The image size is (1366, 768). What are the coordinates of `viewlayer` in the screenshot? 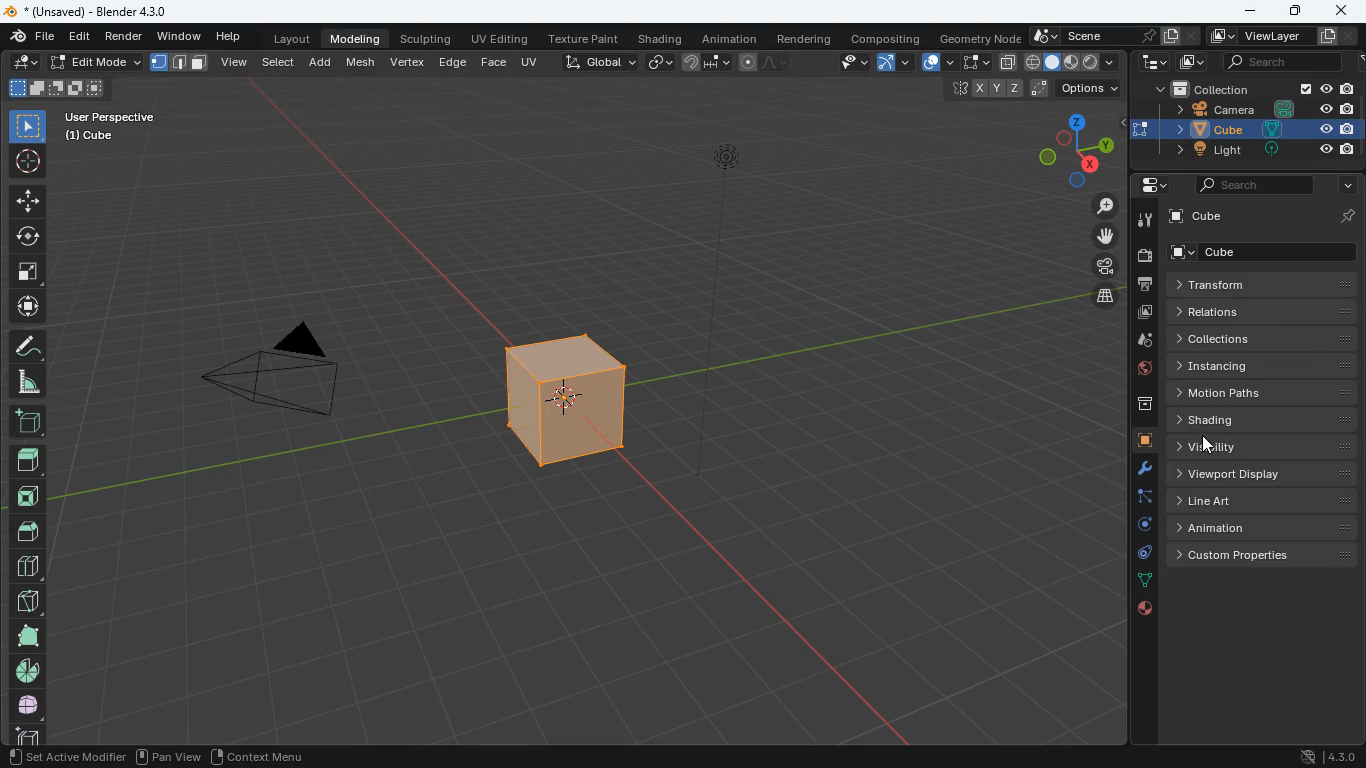 It's located at (1281, 36).